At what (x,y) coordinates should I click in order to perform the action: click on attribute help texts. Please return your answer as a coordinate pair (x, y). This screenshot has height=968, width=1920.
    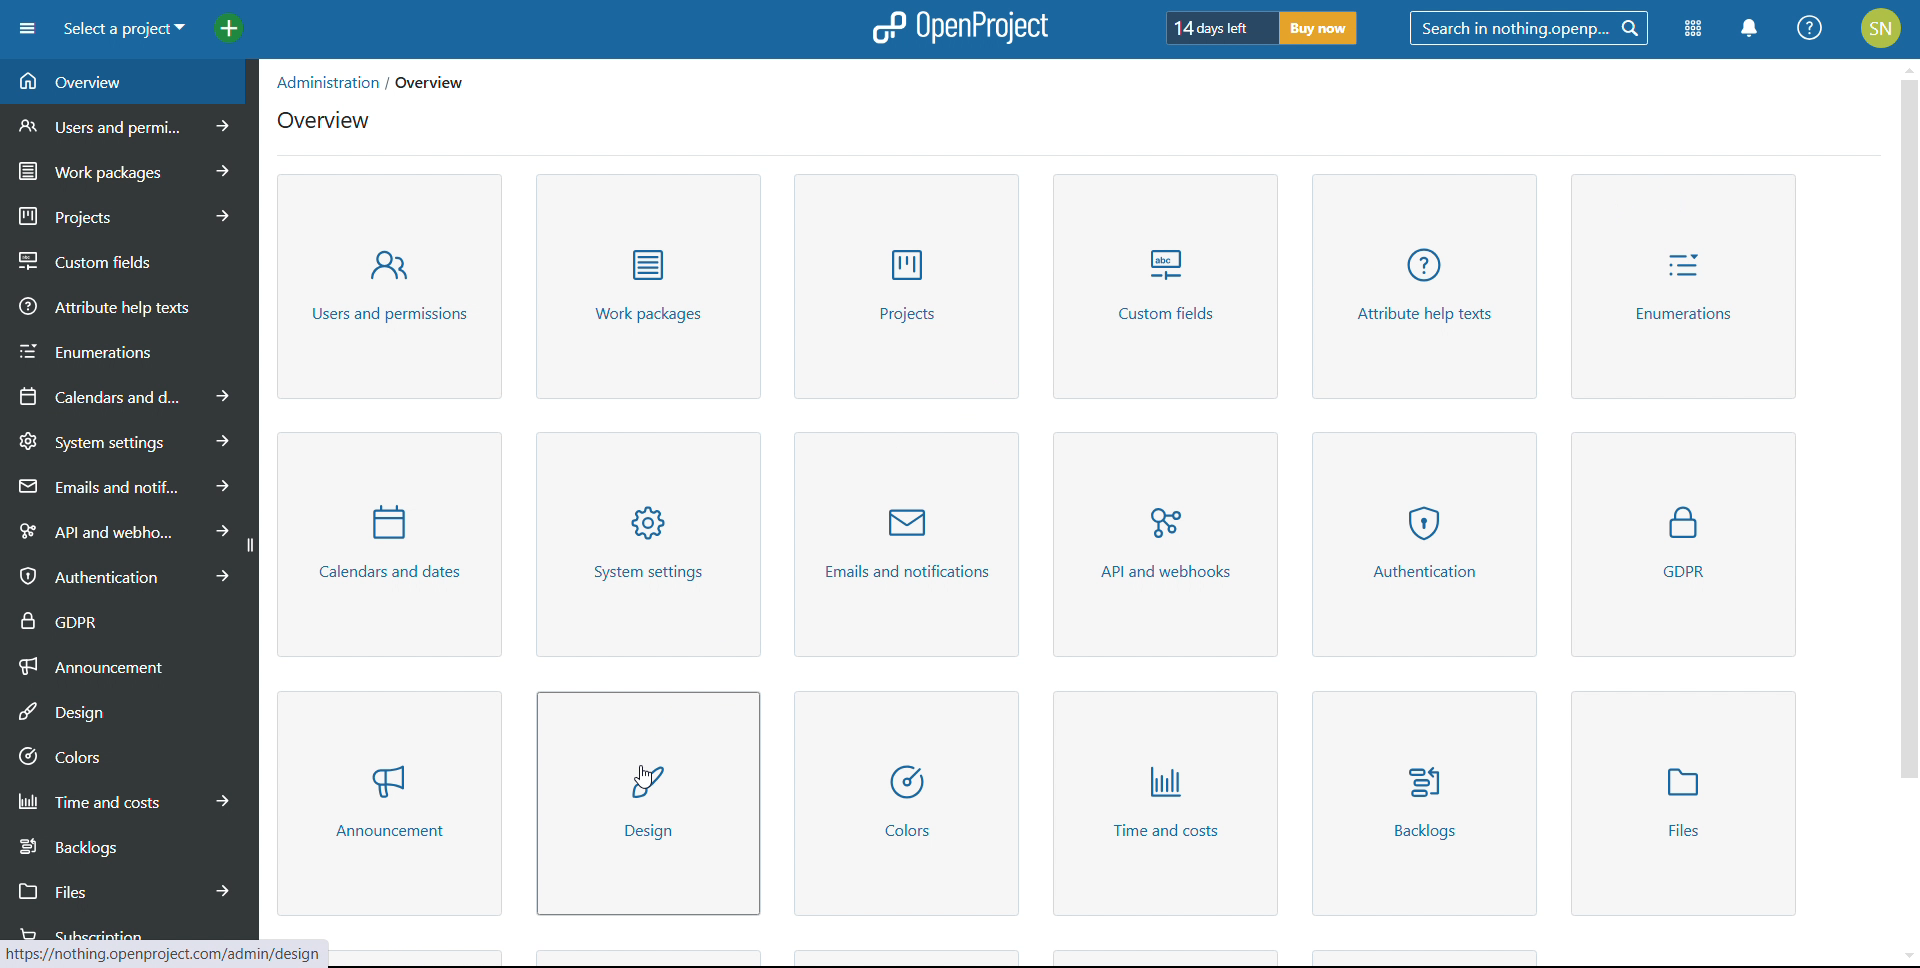
    Looking at the image, I should click on (1424, 286).